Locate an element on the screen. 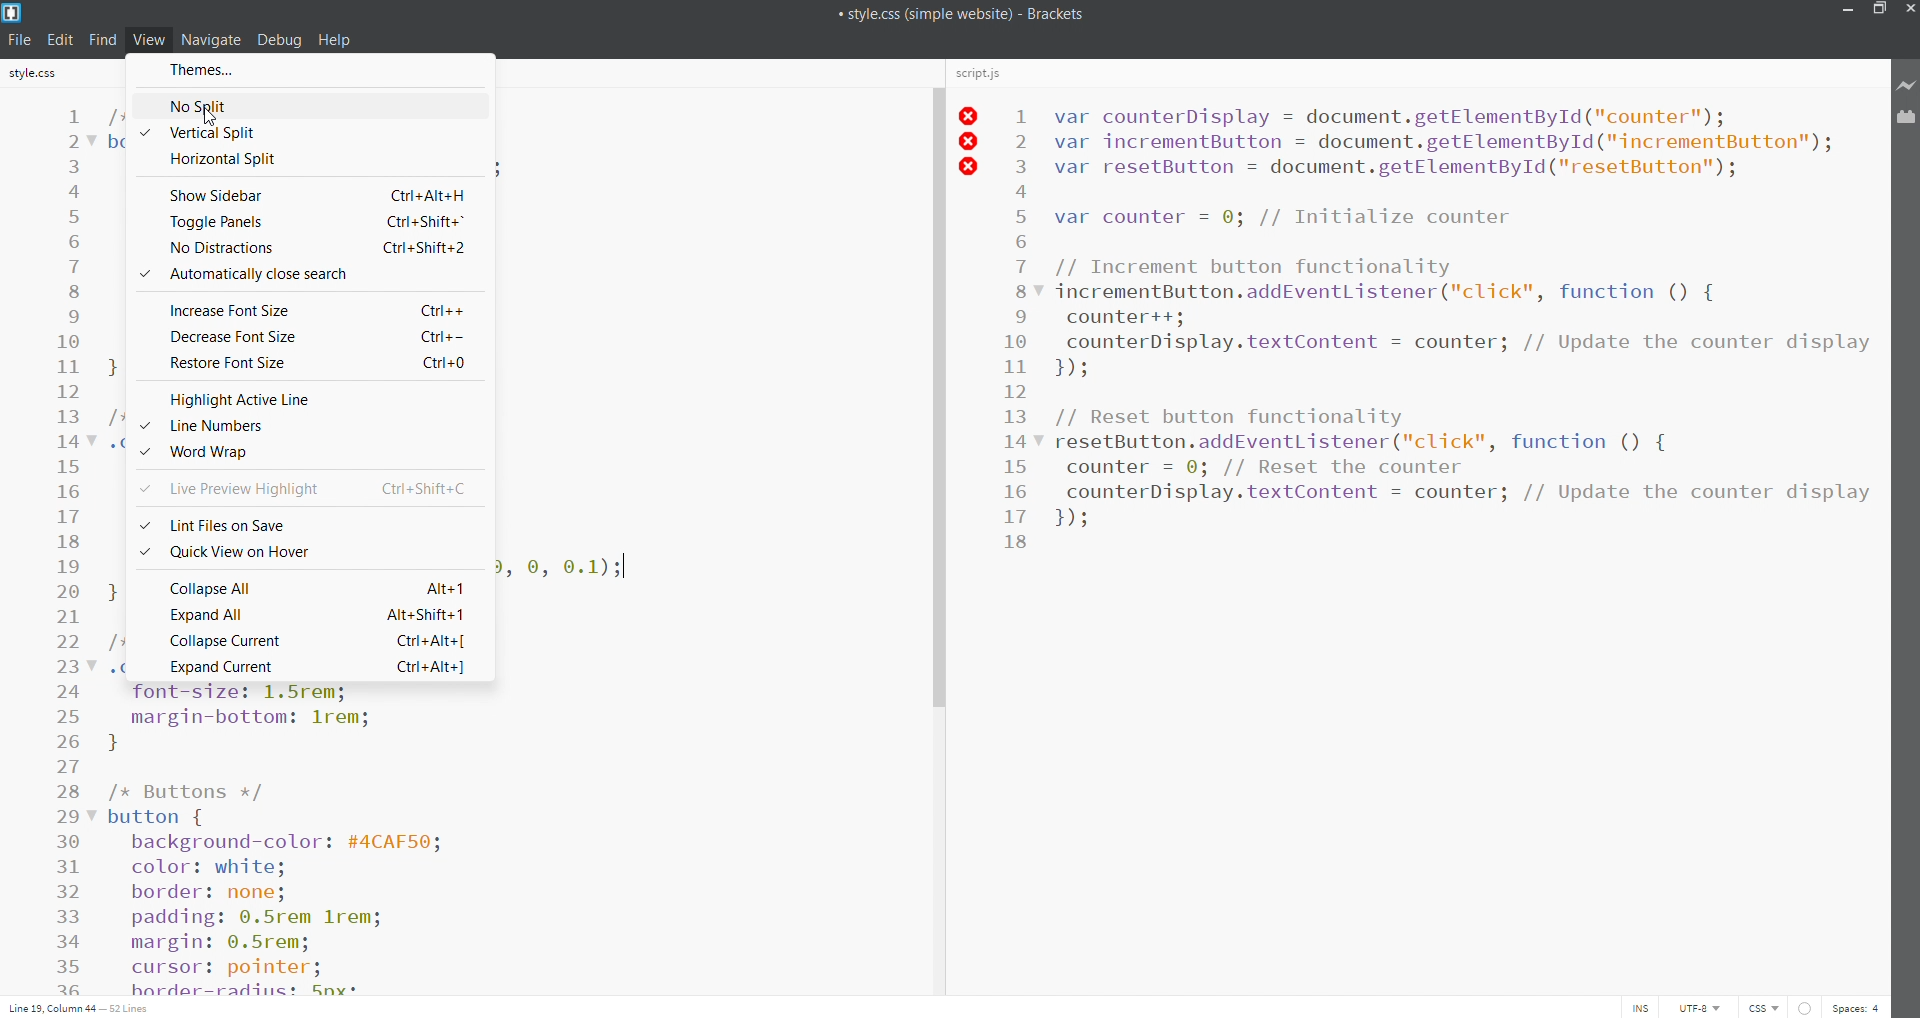 The image size is (1920, 1018). space count is located at coordinates (1857, 1007).